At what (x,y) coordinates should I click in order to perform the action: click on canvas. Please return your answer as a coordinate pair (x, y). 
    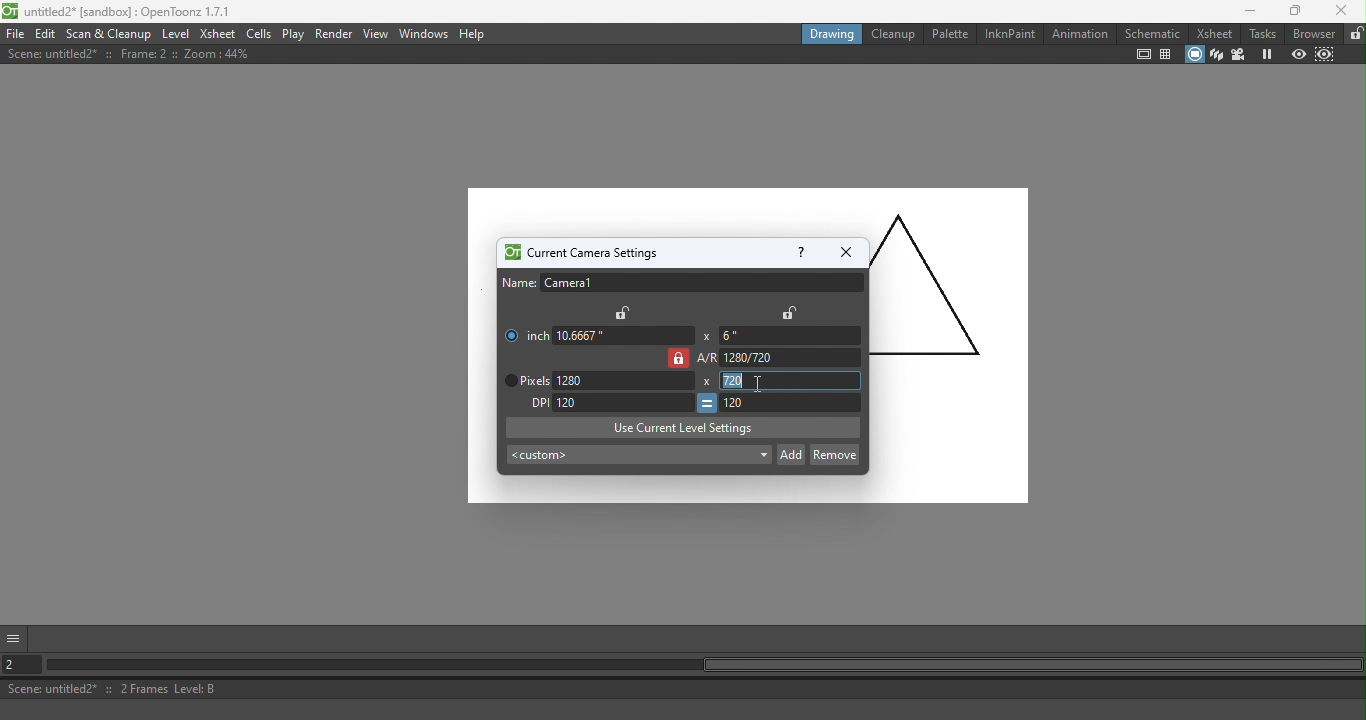
    Looking at the image, I should click on (481, 354).